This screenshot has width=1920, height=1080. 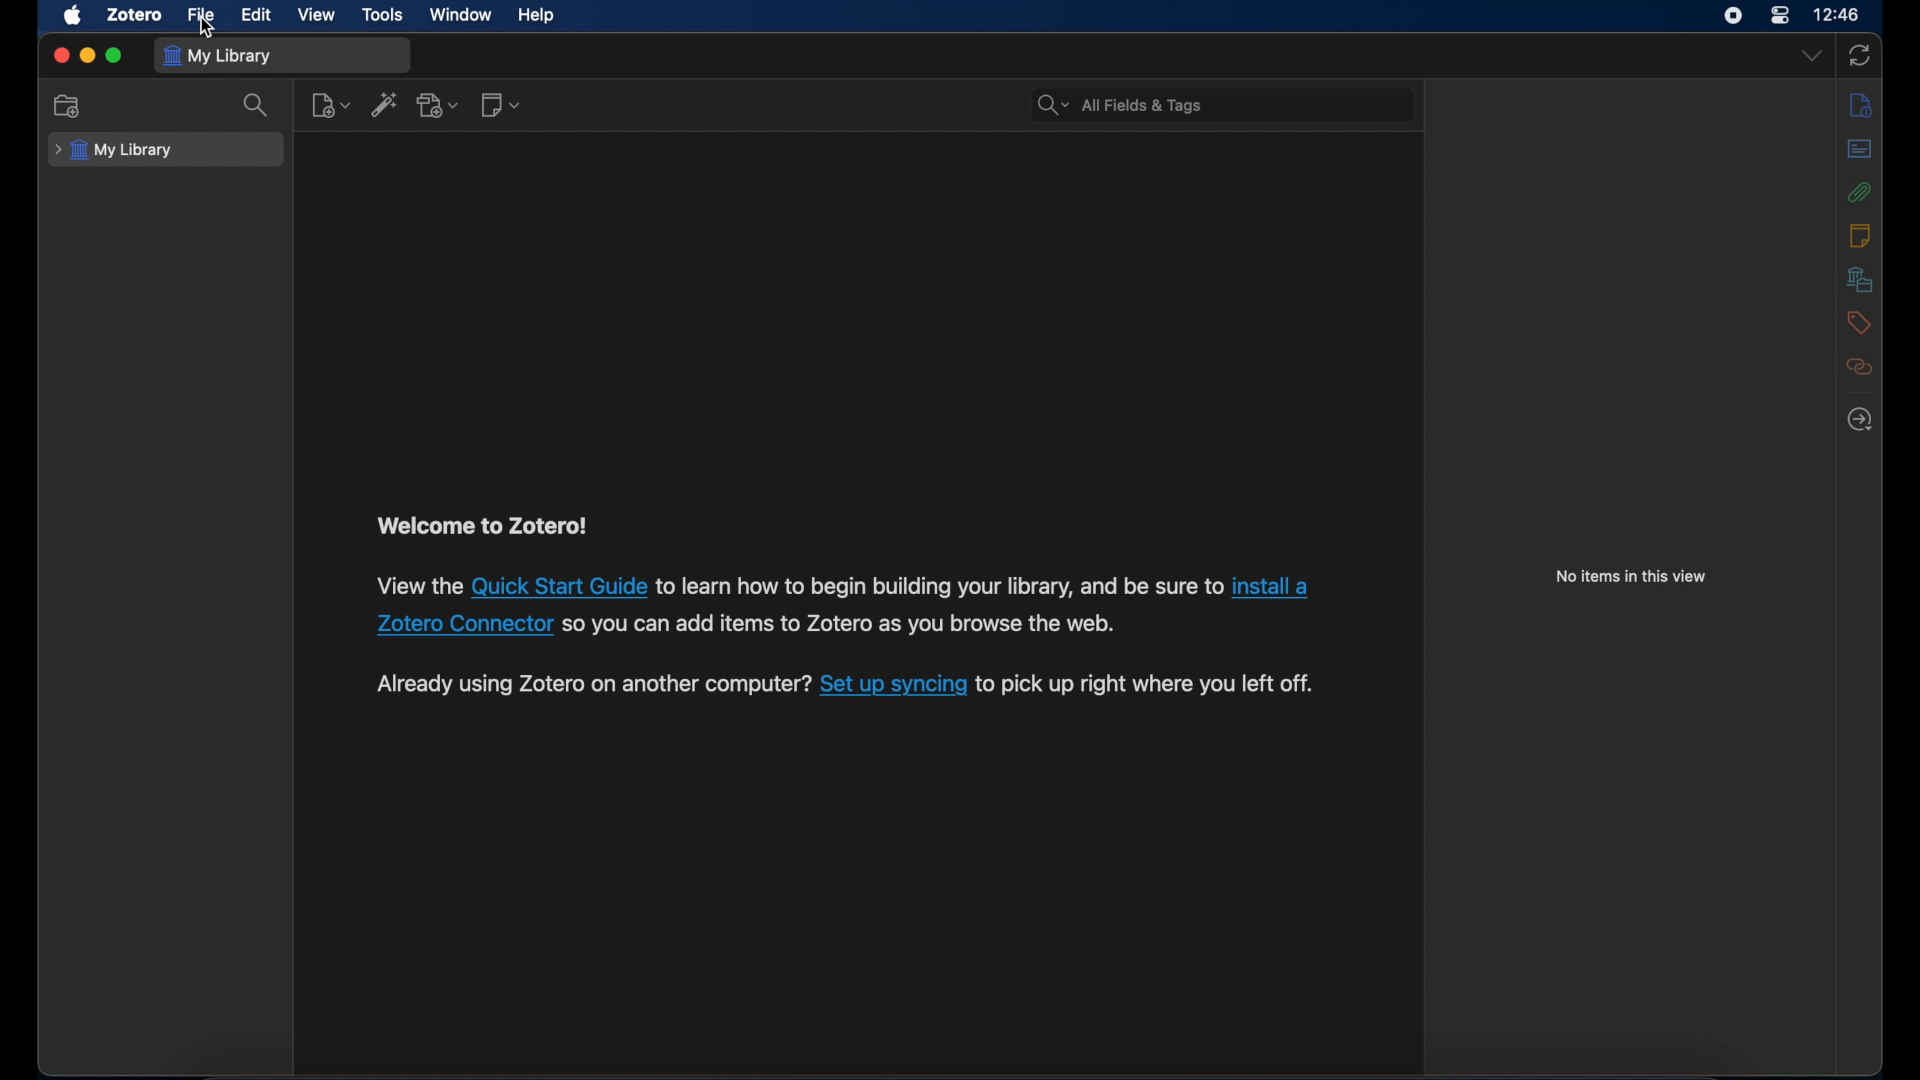 I want to click on minimize, so click(x=86, y=56).